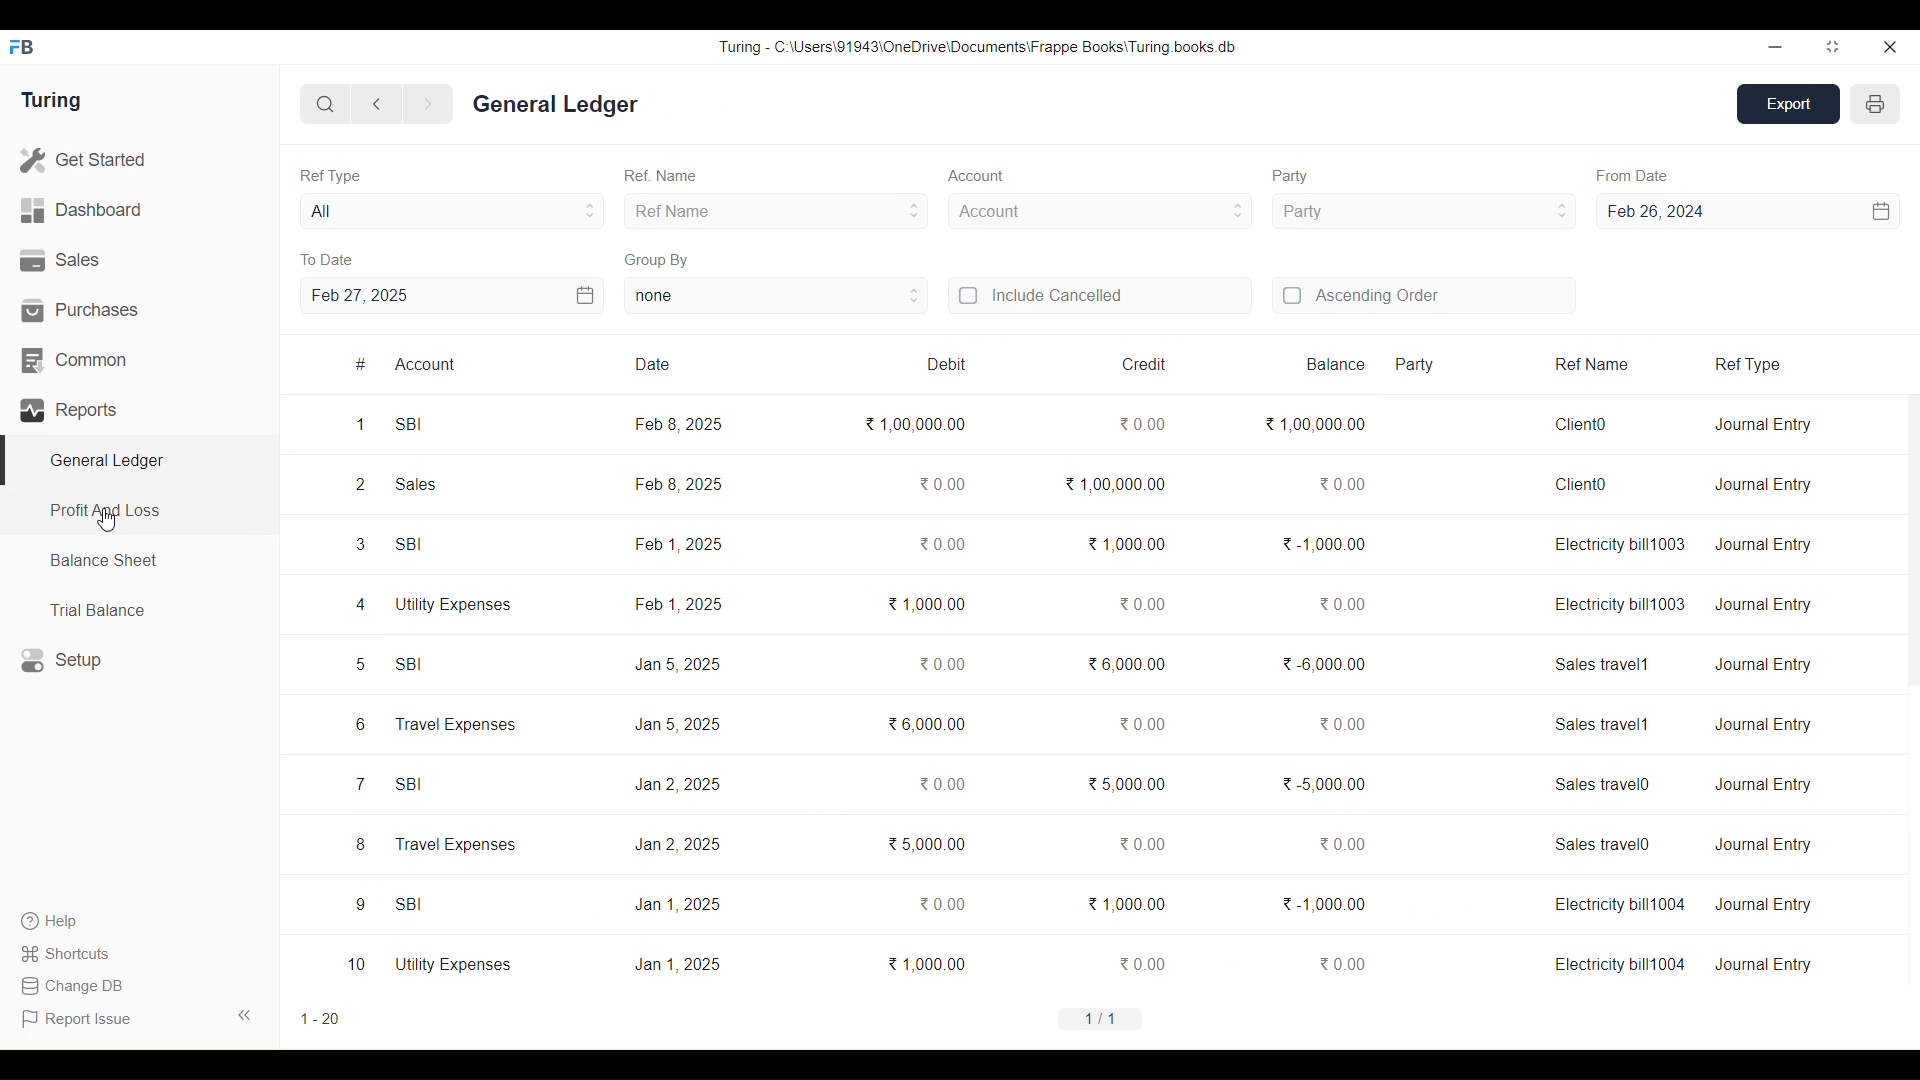  Describe the element at coordinates (1657, 211) in the screenshot. I see `Feb 26, 2024` at that location.